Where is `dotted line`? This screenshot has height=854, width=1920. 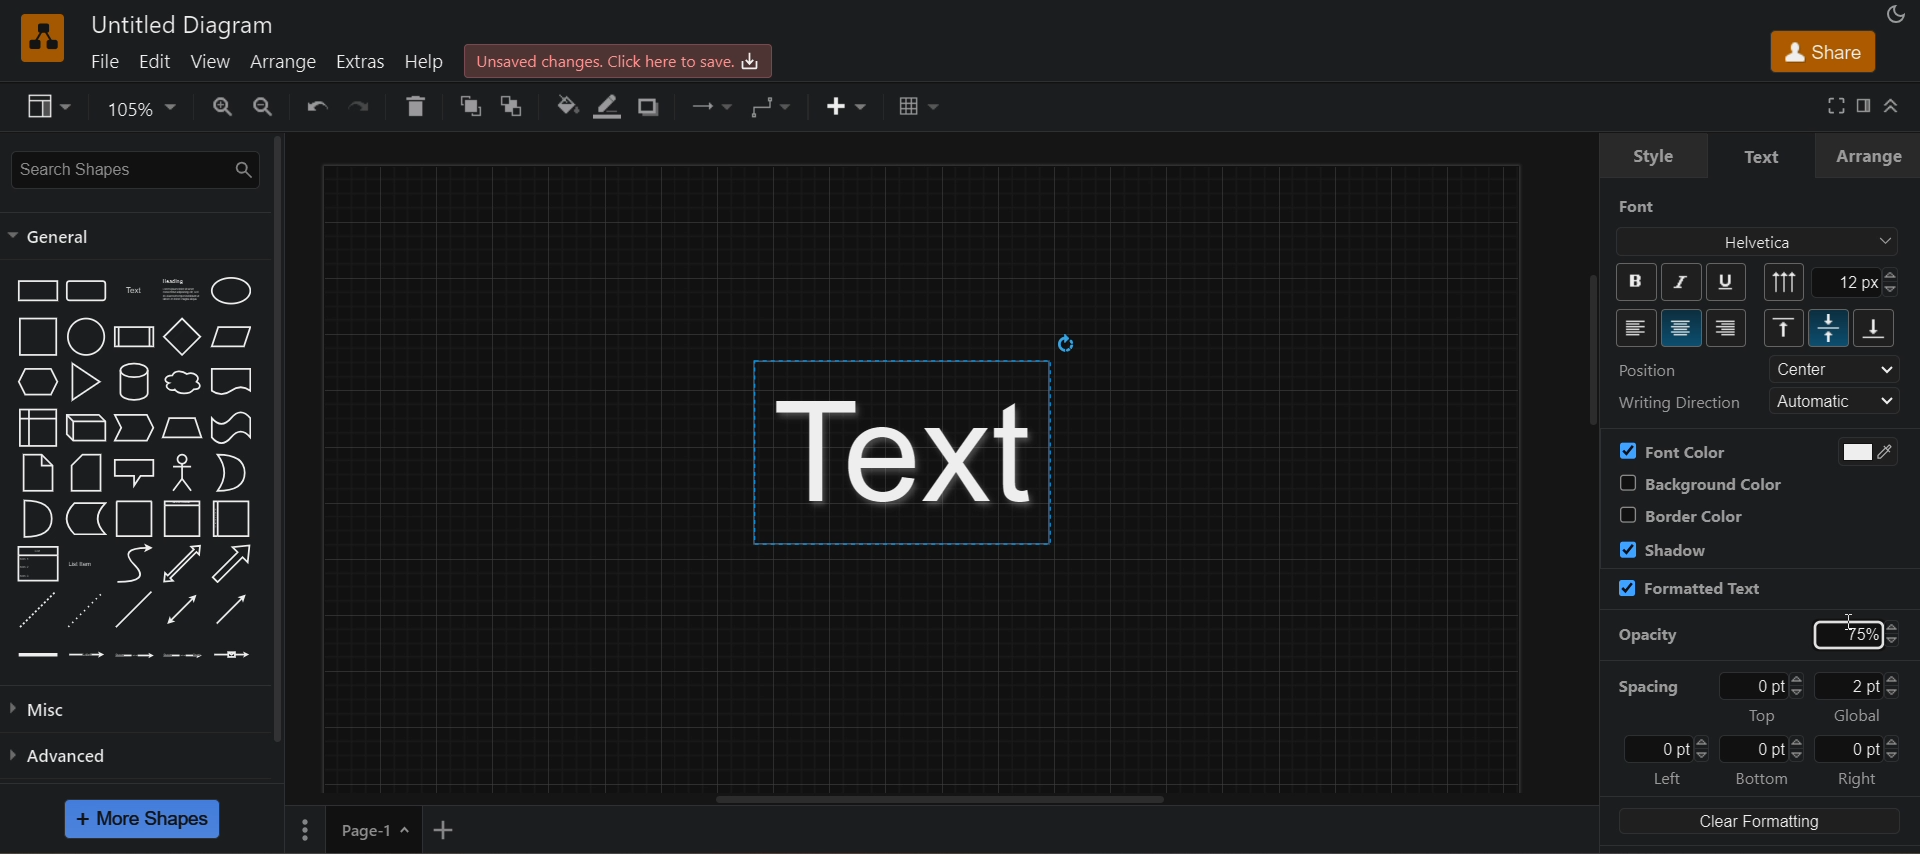
dotted line is located at coordinates (83, 610).